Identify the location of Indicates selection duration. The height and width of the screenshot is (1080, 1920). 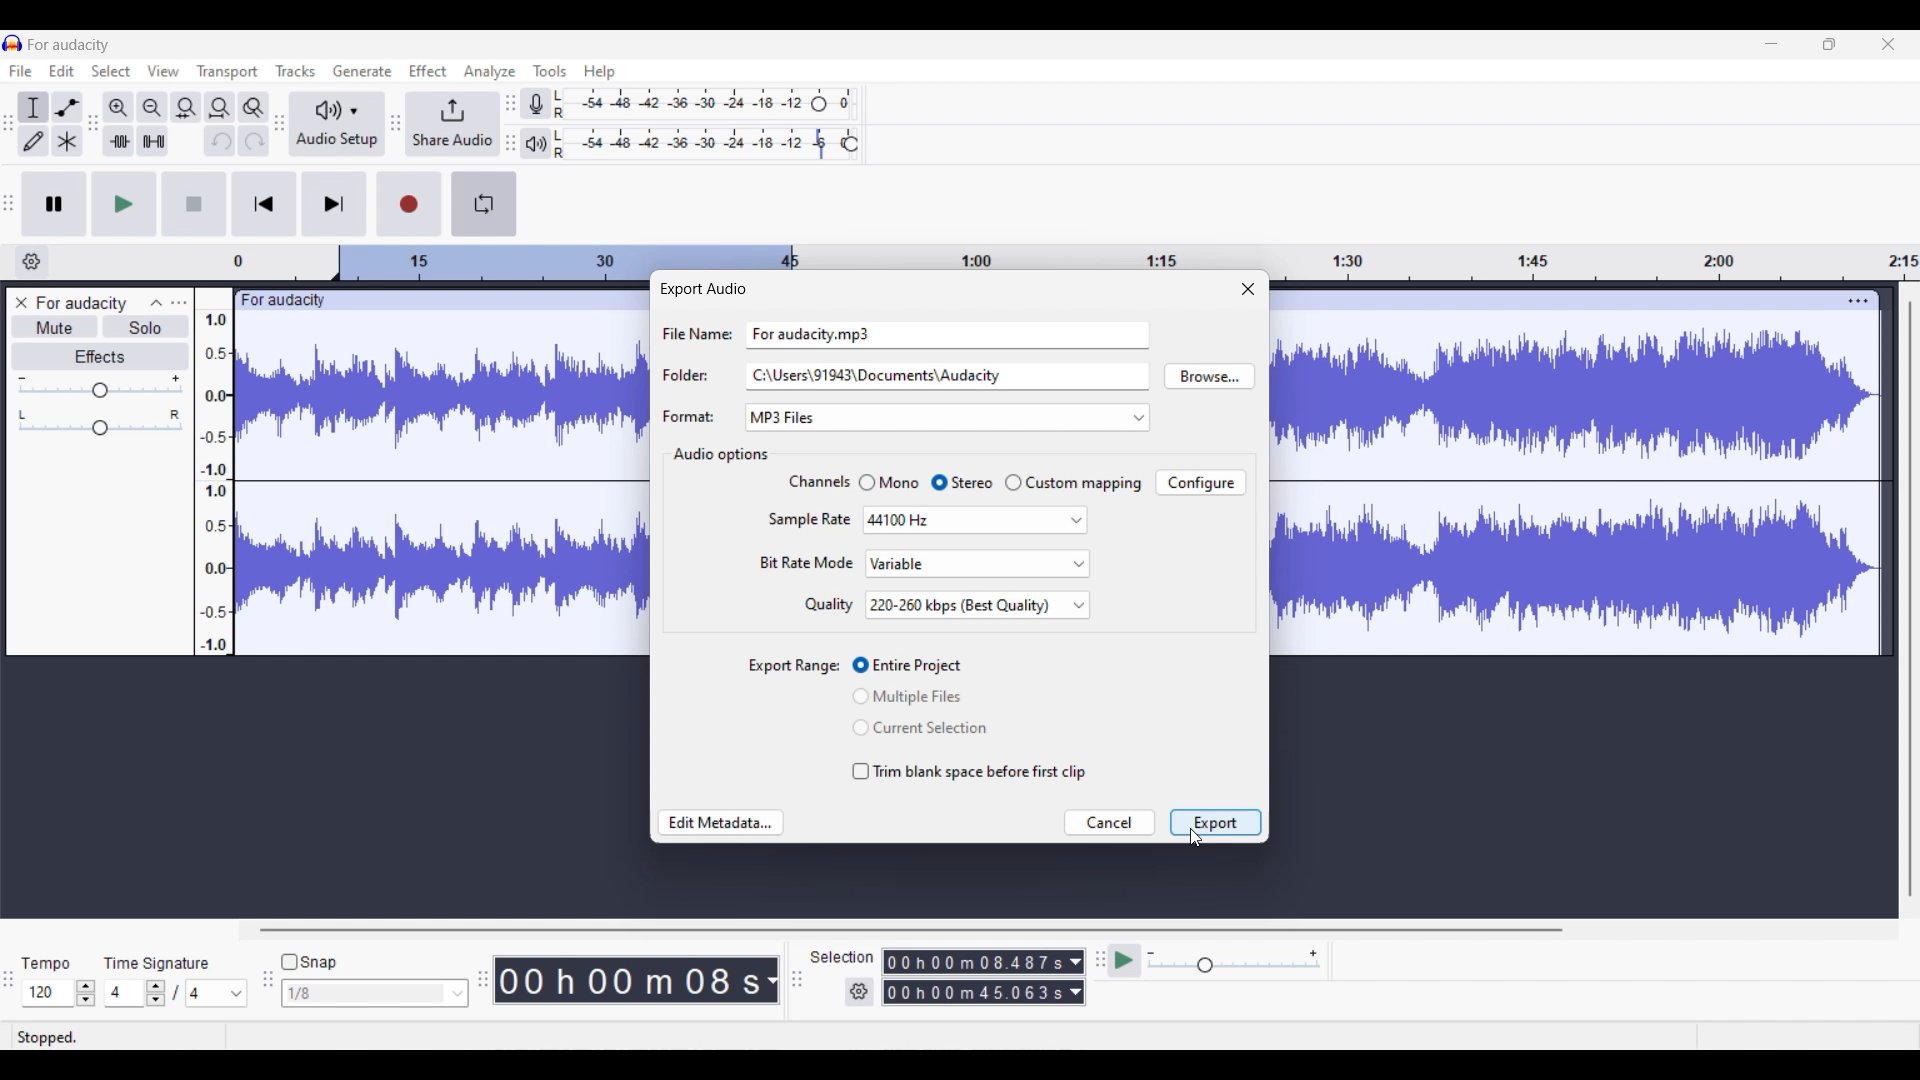
(842, 957).